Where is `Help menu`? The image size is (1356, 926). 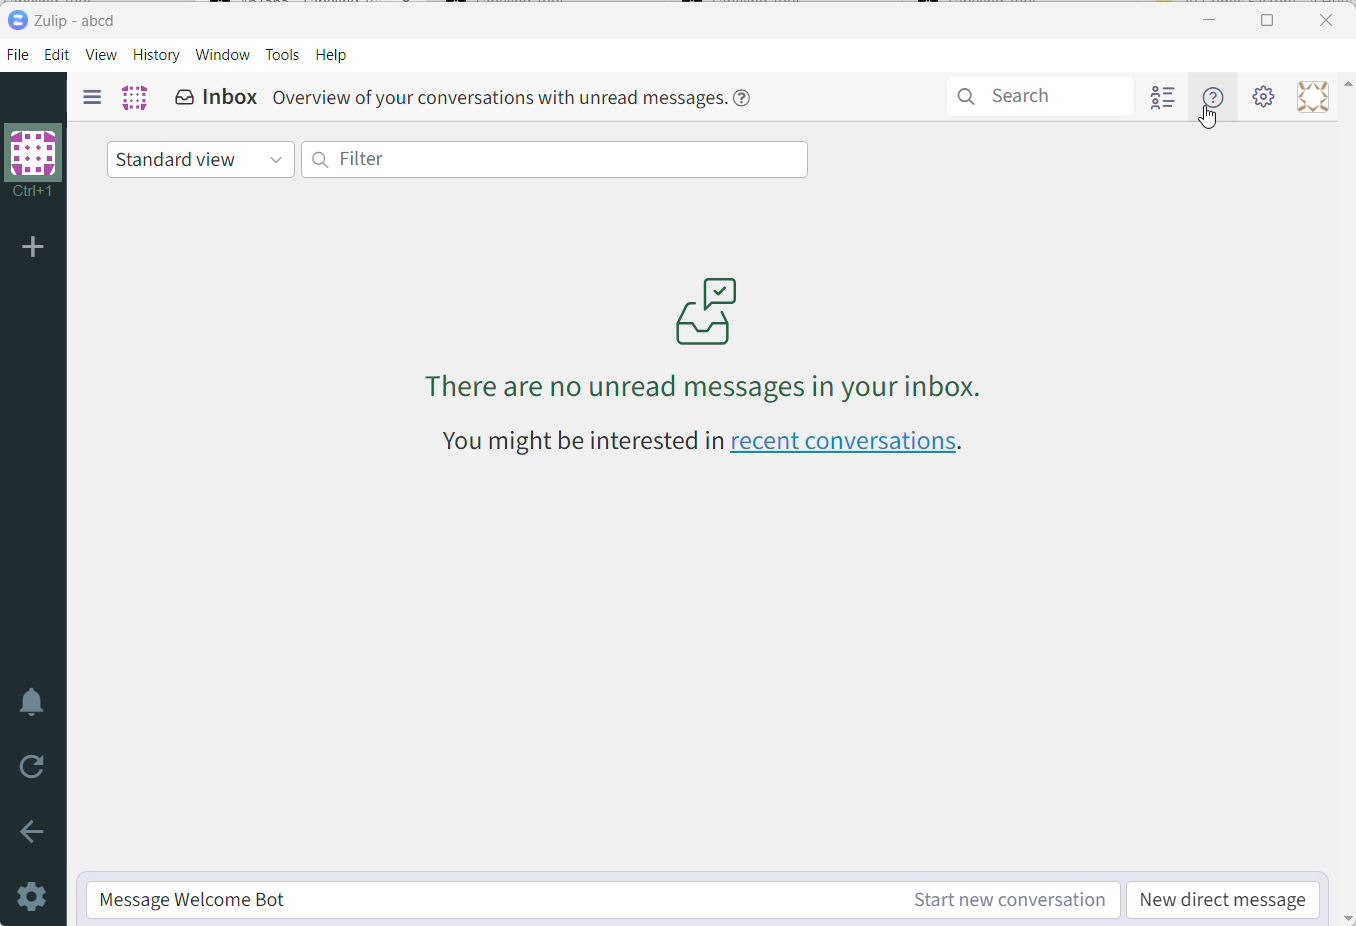 Help menu is located at coordinates (1212, 97).